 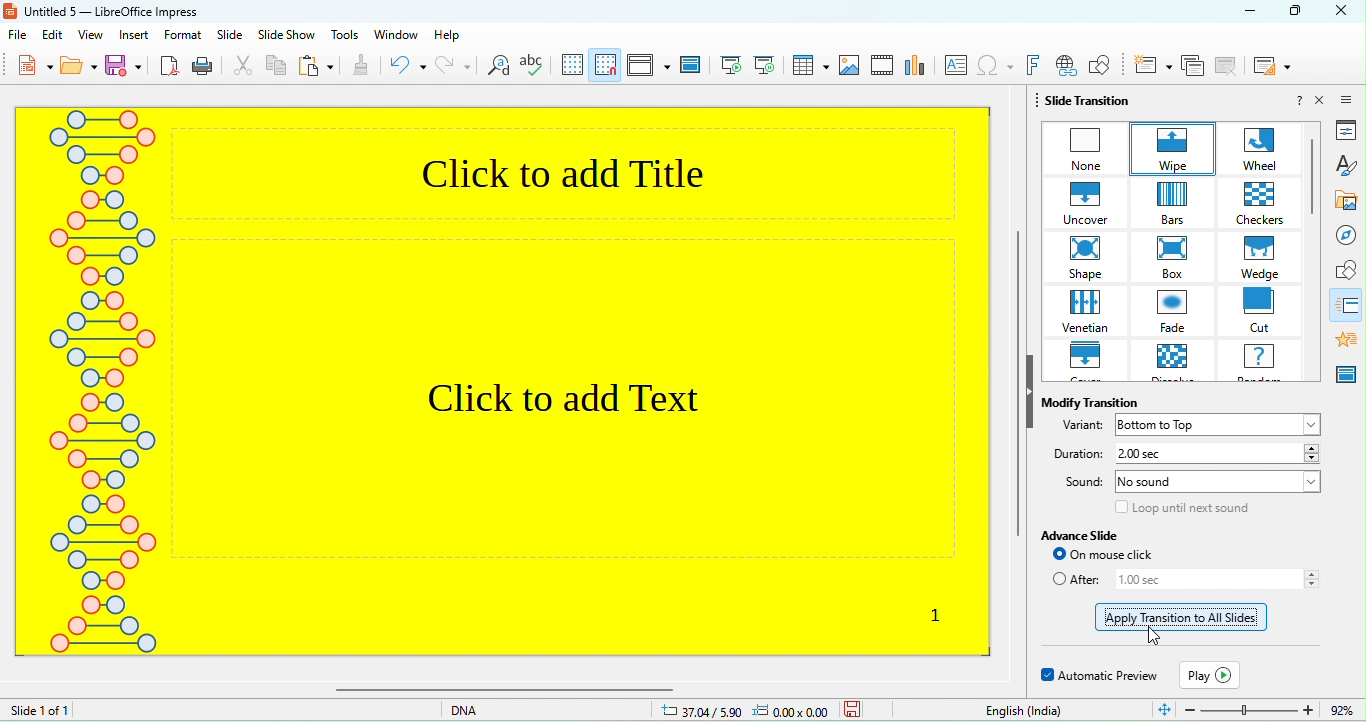 What do you see at coordinates (1081, 260) in the screenshot?
I see `shape` at bounding box center [1081, 260].